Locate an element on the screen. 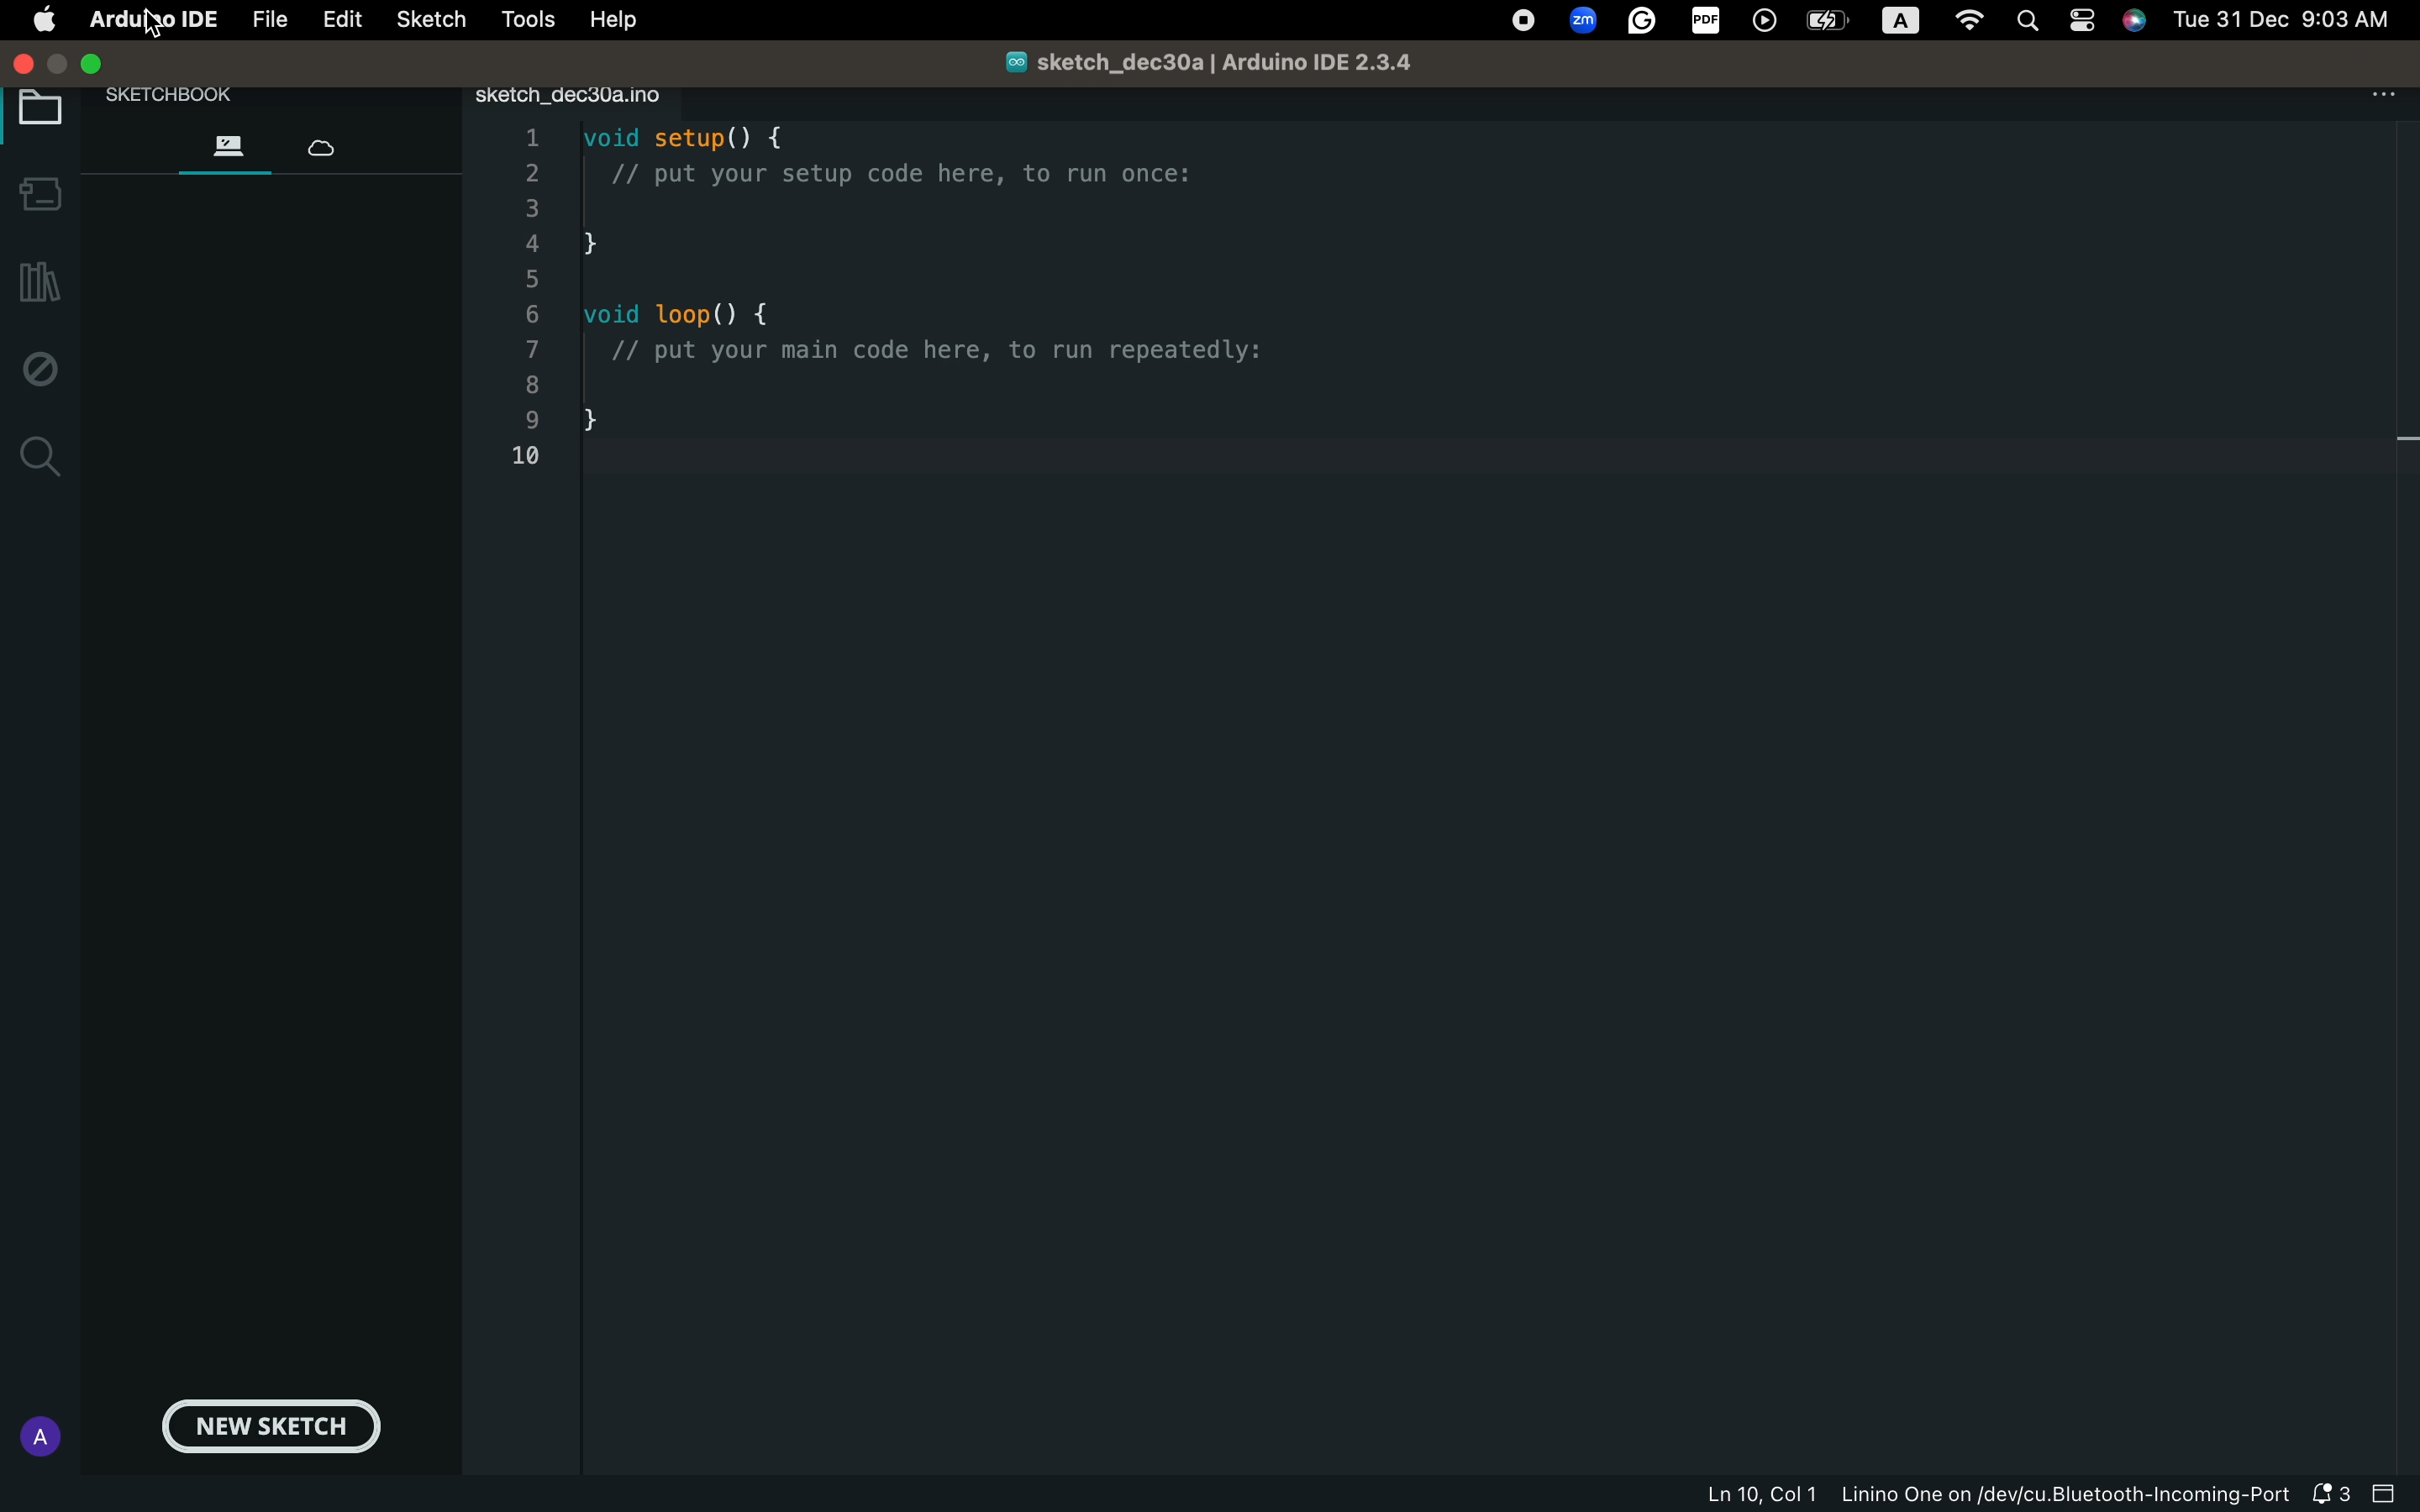 This screenshot has height=1512, width=2420. Search is located at coordinates (2033, 19).